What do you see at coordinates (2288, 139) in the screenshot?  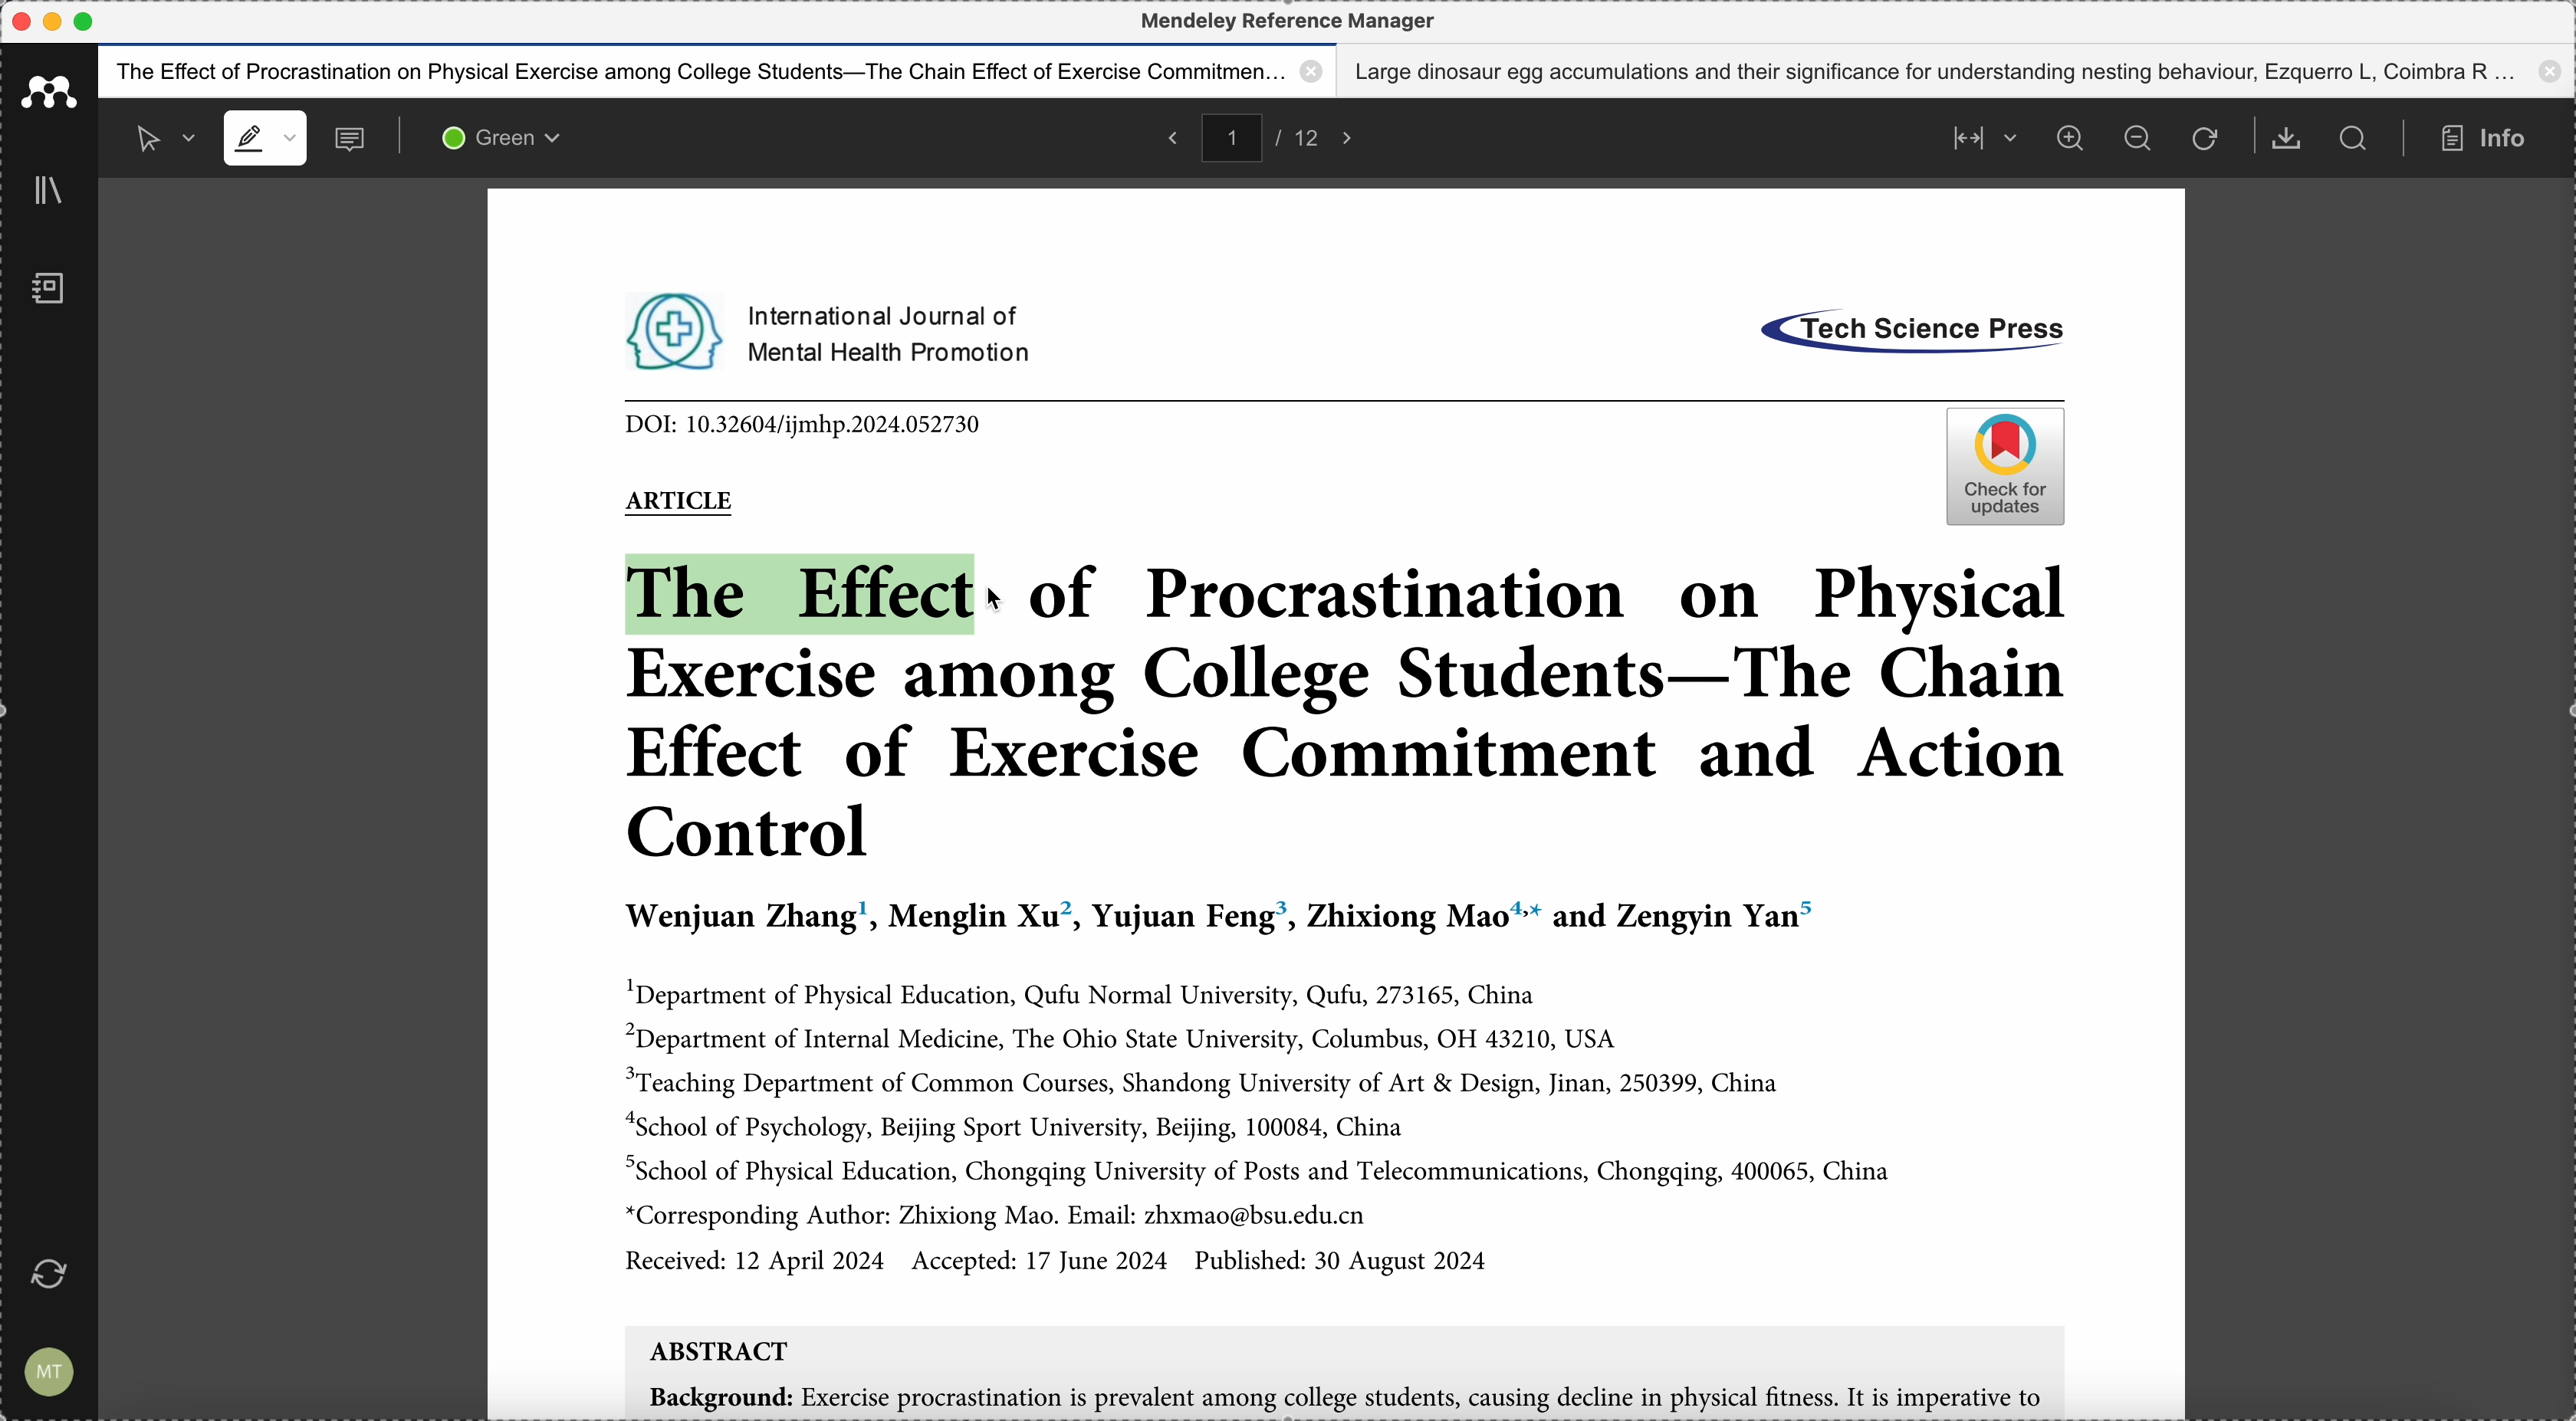 I see `download document` at bounding box center [2288, 139].